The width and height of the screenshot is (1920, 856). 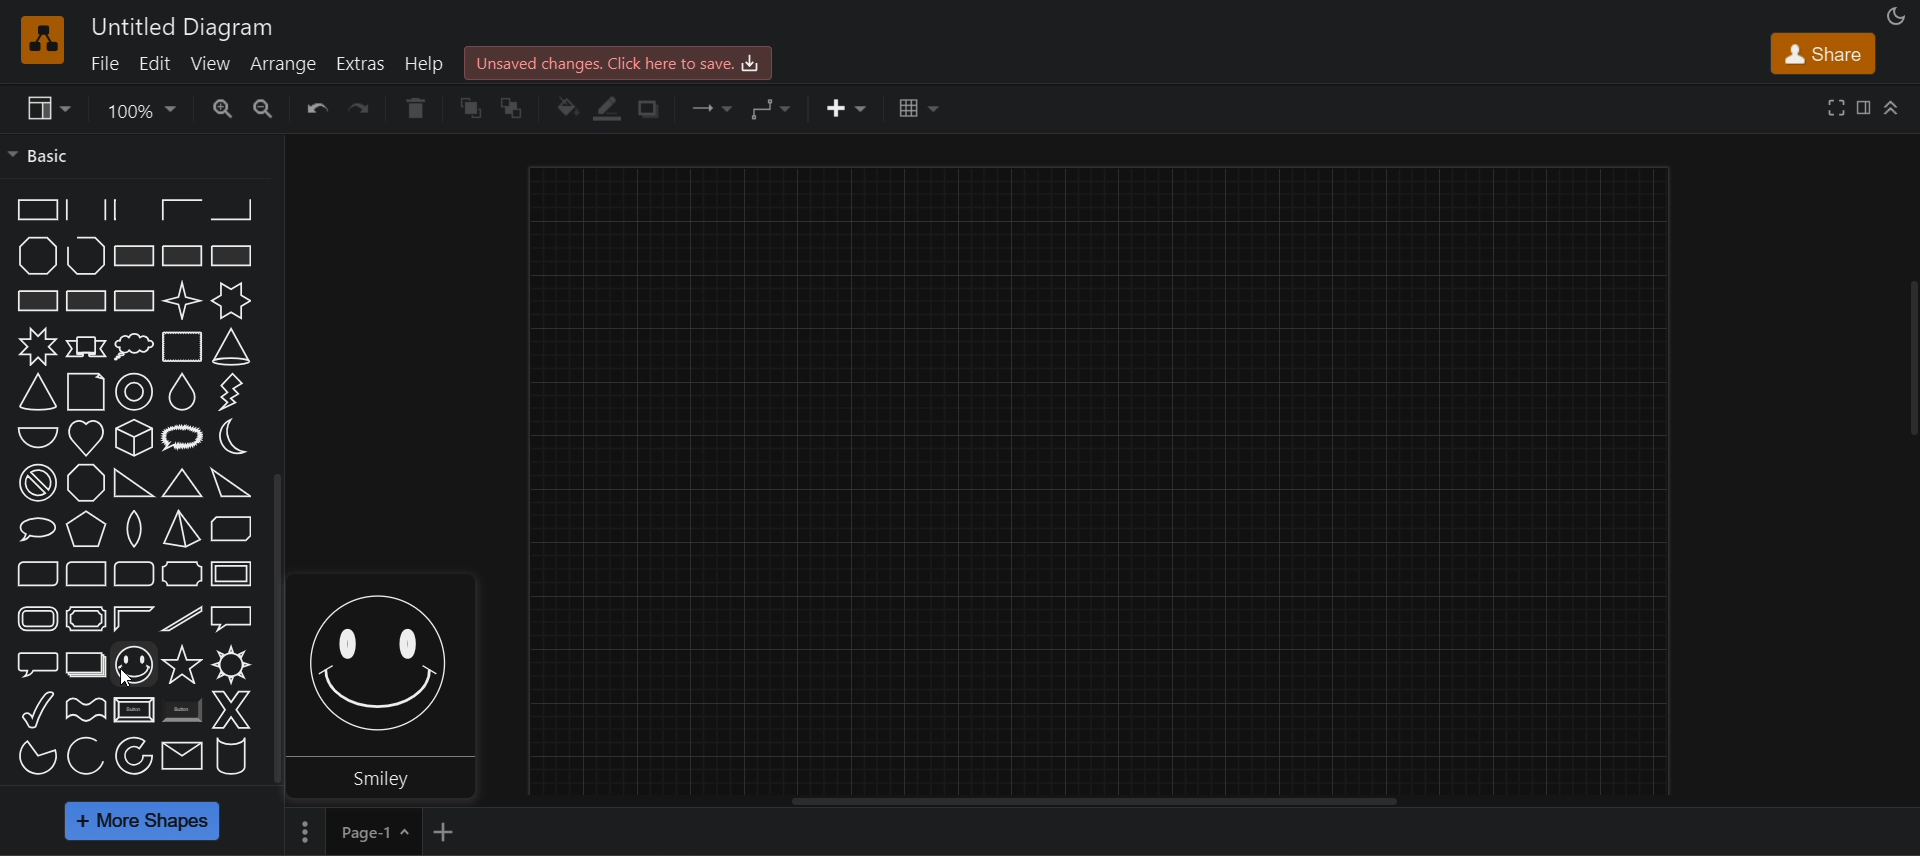 I want to click on help, so click(x=428, y=63).